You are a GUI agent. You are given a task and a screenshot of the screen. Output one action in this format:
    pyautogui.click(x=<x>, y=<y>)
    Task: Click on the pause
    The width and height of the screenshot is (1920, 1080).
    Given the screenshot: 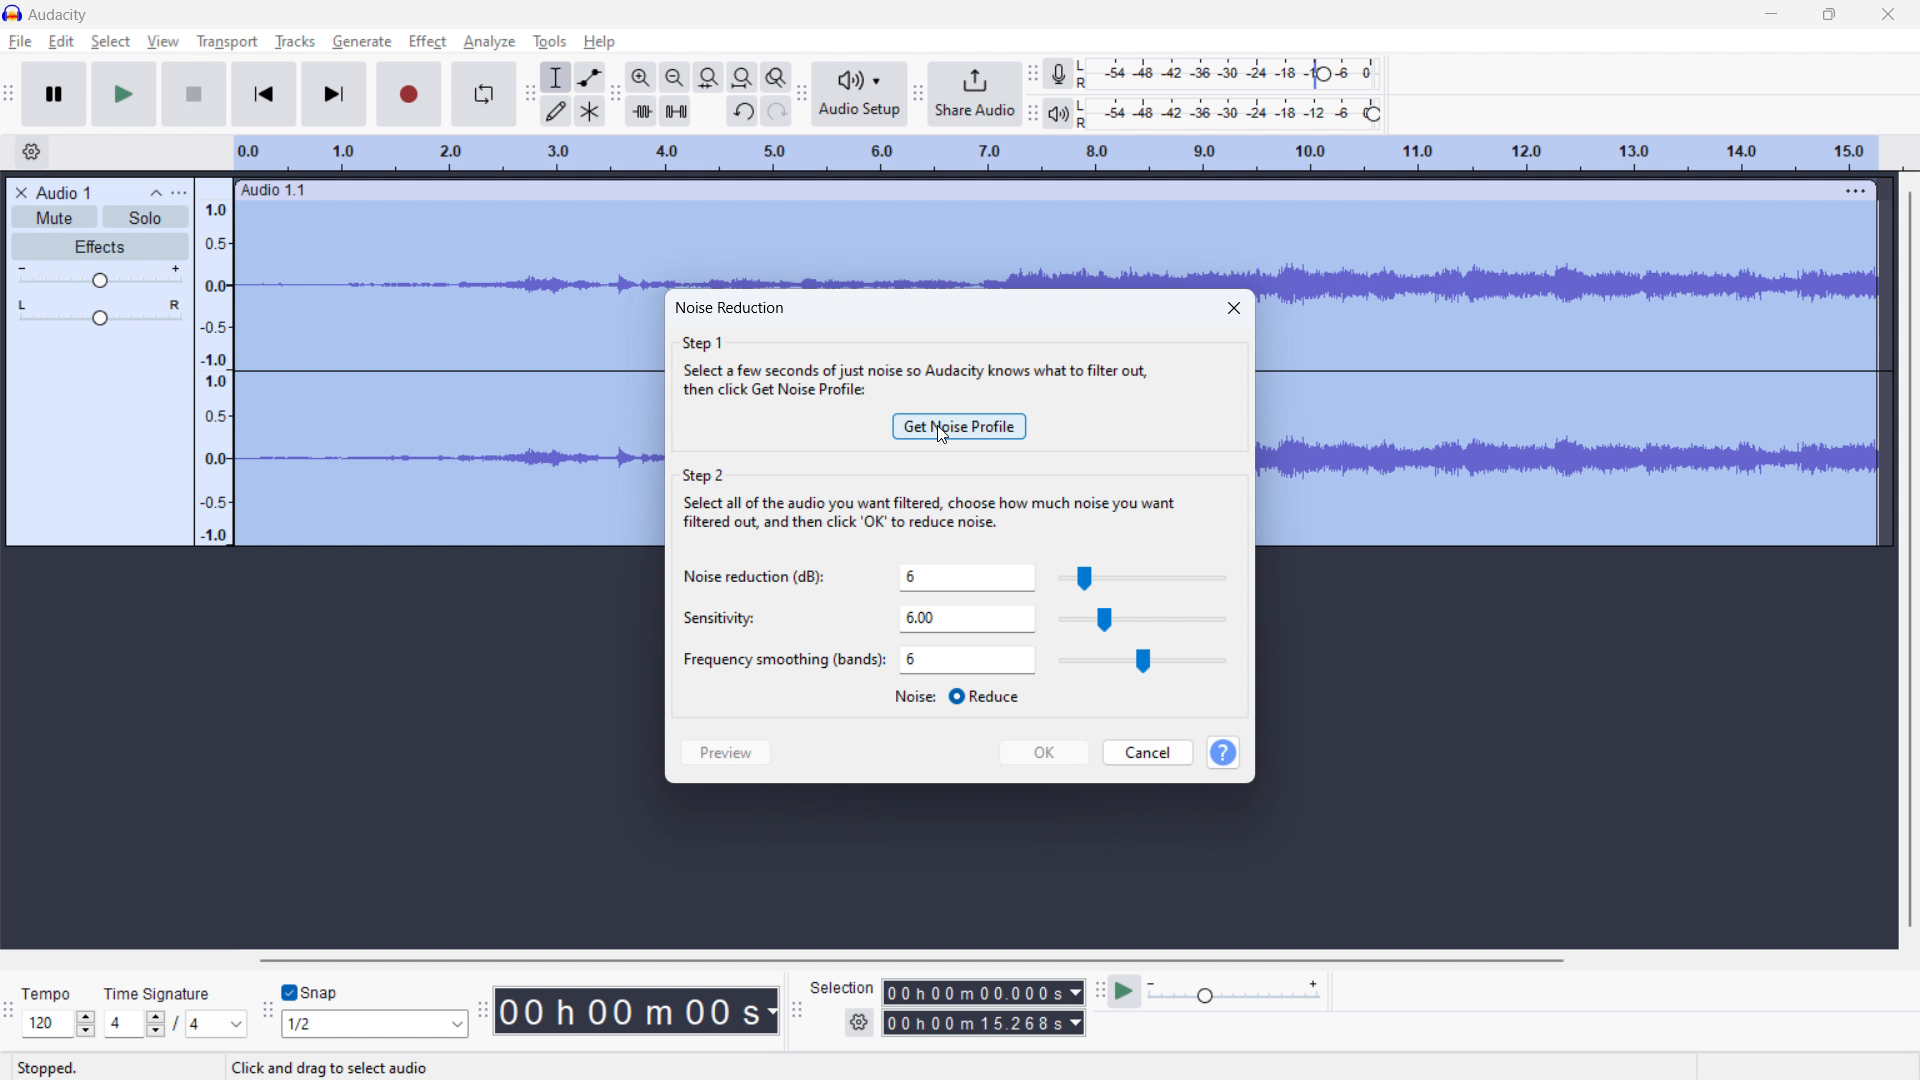 What is the action you would take?
    pyautogui.click(x=54, y=95)
    